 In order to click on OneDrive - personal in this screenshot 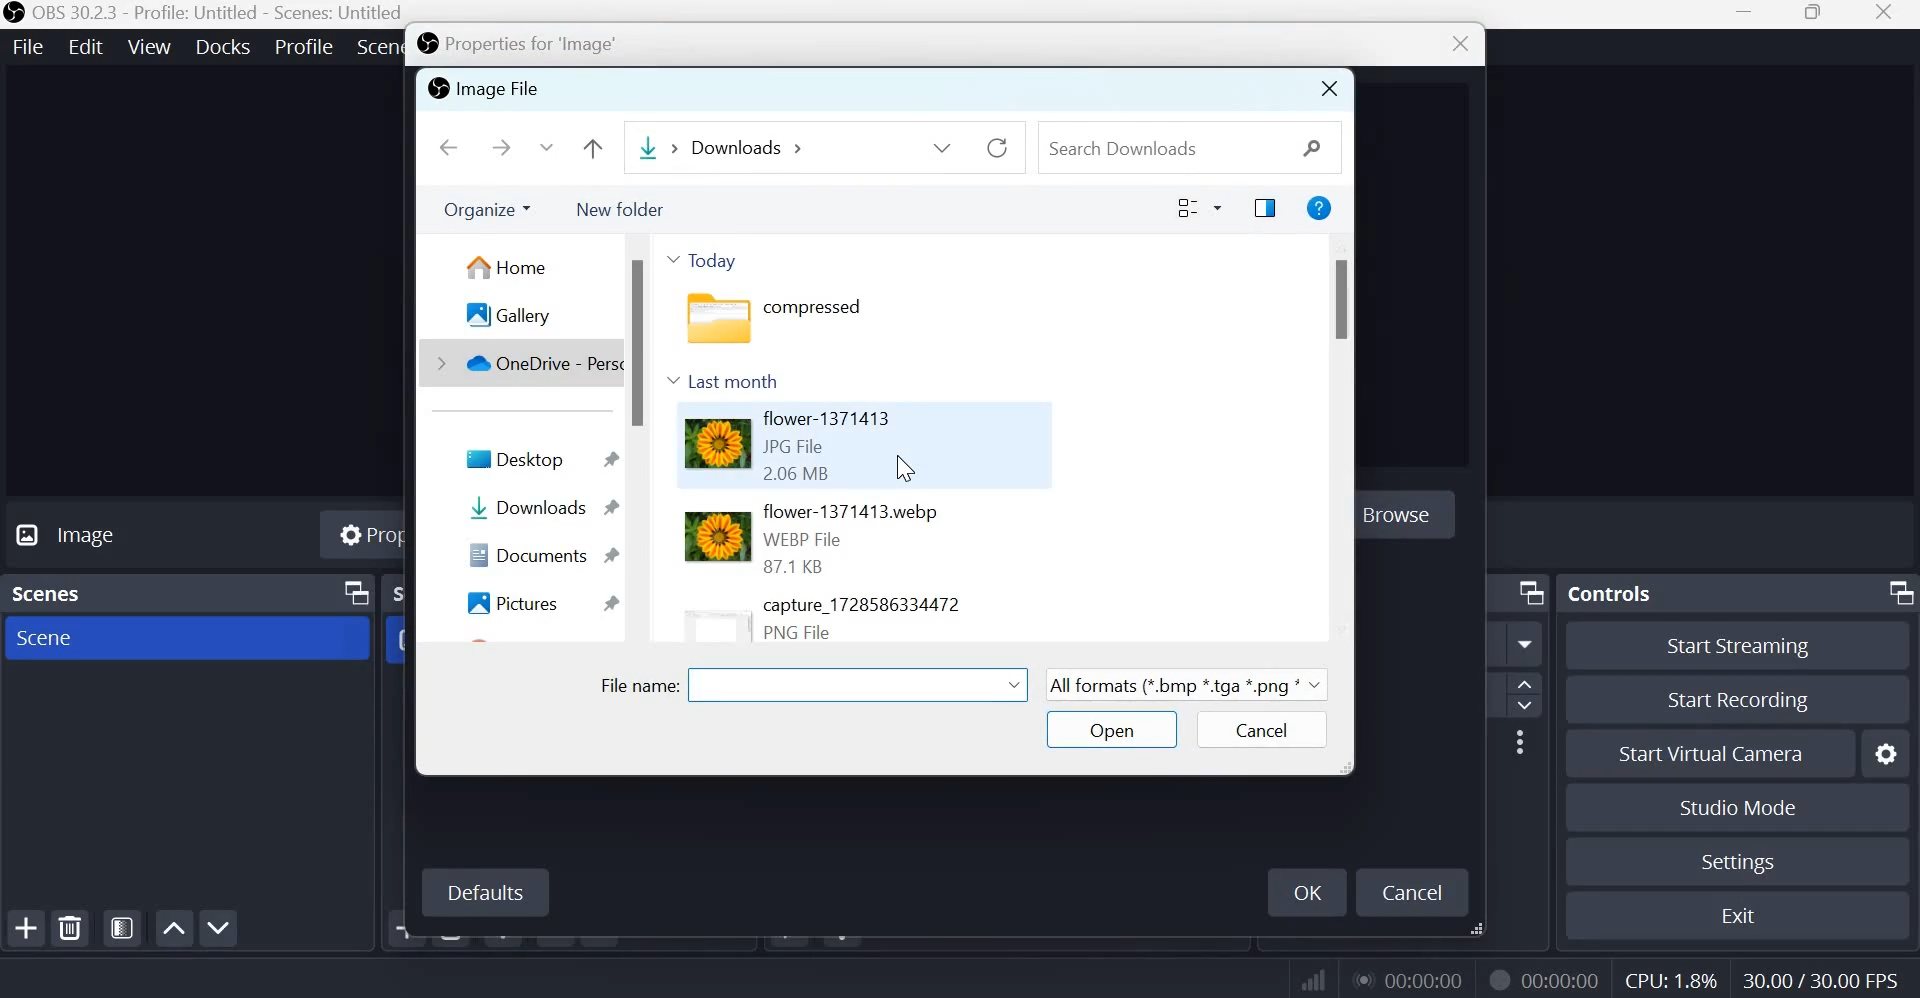, I will do `click(523, 363)`.